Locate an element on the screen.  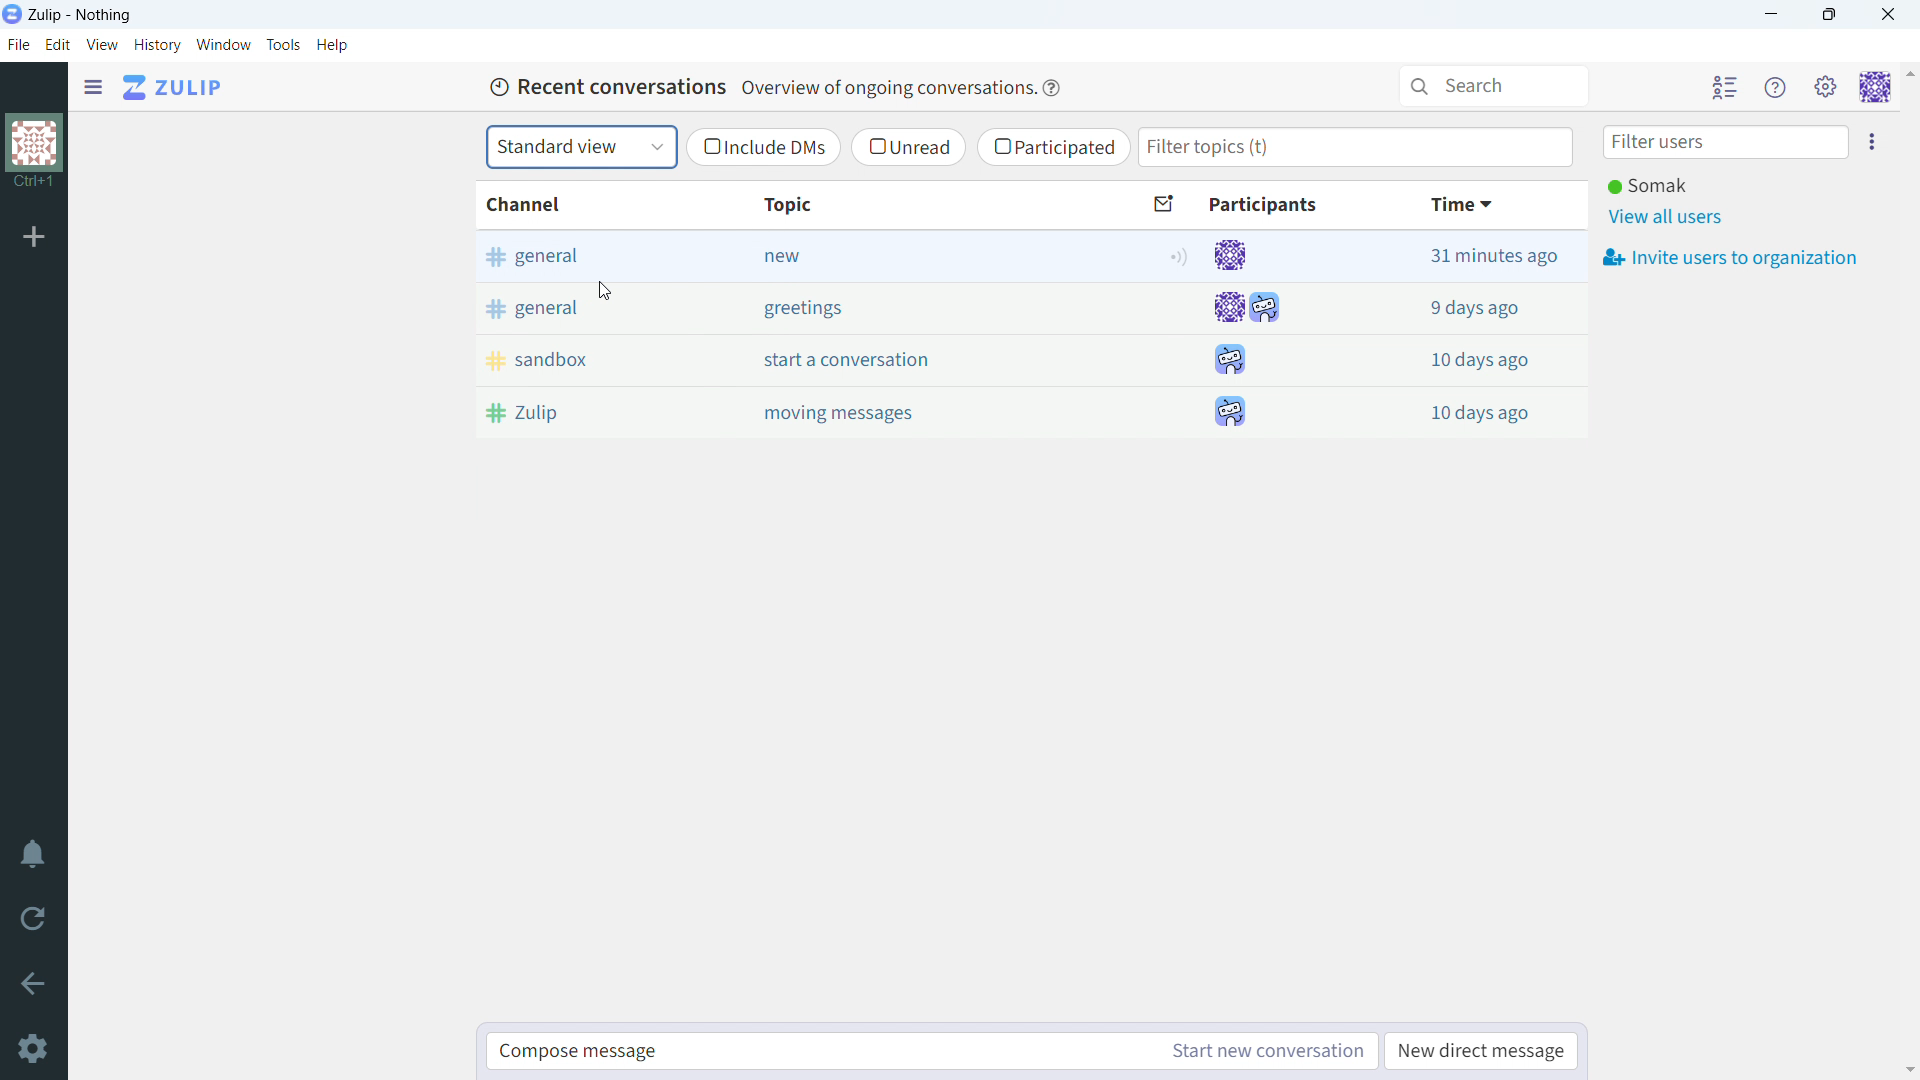
new direct message is located at coordinates (1480, 1051).